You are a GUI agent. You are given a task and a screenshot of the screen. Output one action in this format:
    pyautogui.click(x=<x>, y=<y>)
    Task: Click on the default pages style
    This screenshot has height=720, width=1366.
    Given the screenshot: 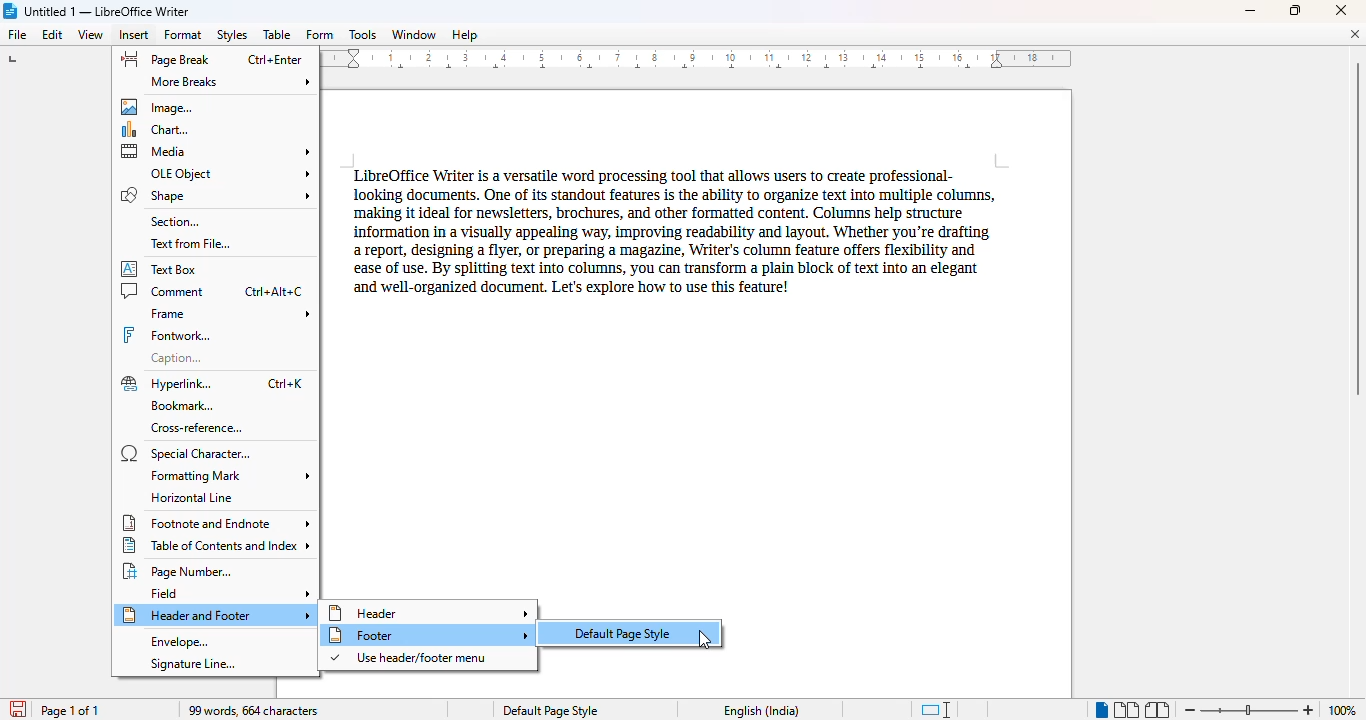 What is the action you would take?
    pyautogui.click(x=628, y=632)
    